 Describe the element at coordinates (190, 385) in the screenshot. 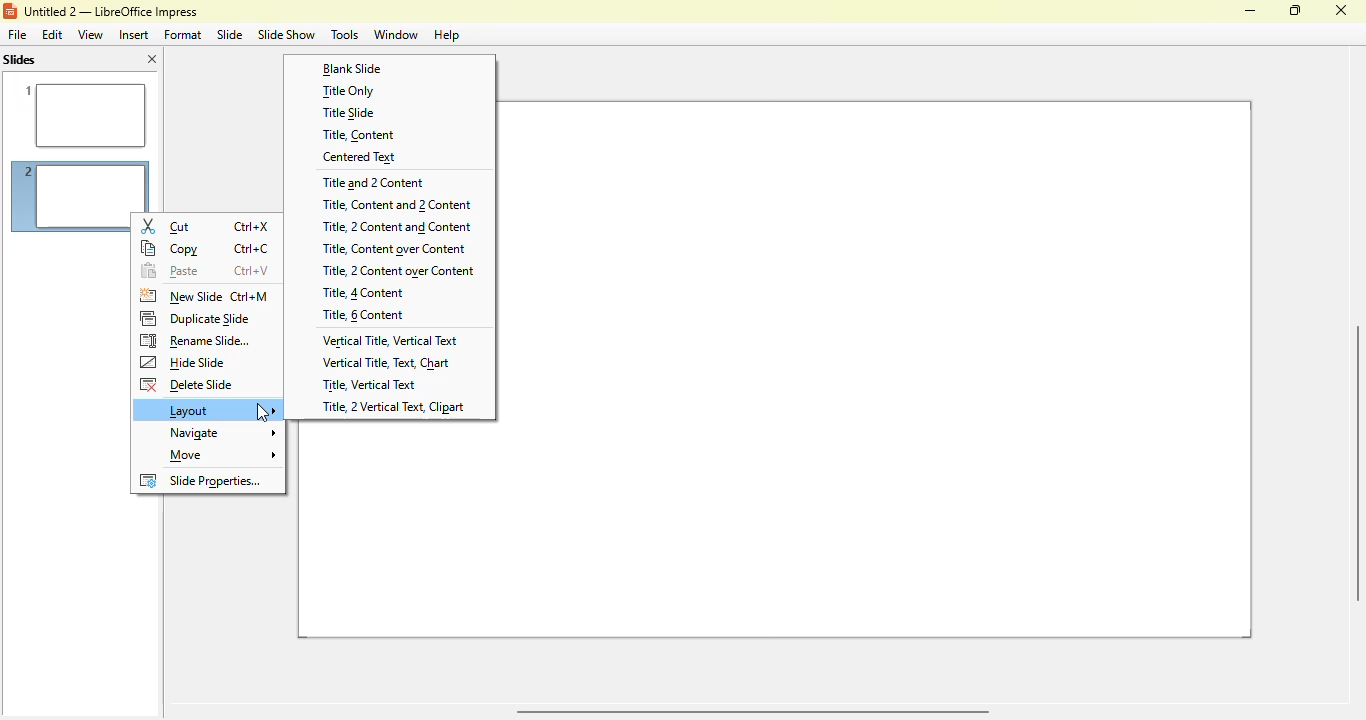

I see `delete slide` at that location.